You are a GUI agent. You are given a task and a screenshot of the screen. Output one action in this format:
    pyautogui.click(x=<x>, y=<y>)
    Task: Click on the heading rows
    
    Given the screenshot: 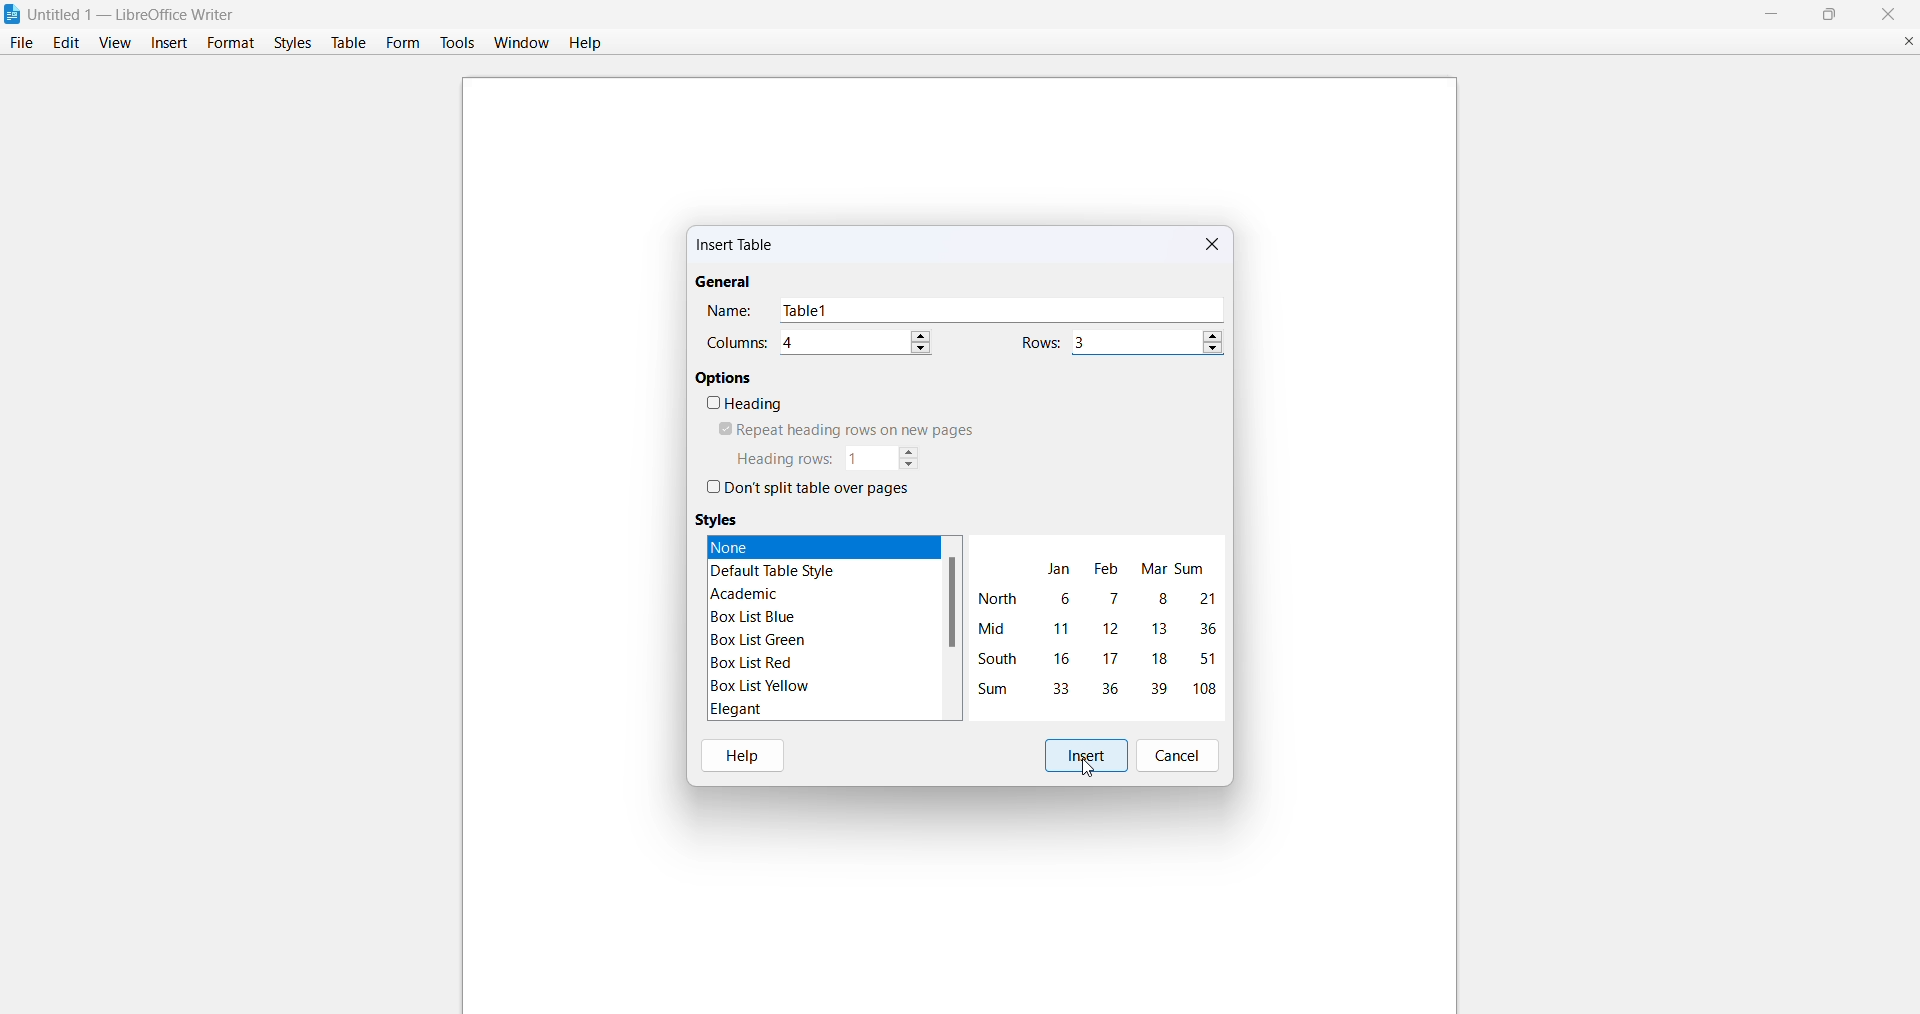 What is the action you would take?
    pyautogui.click(x=782, y=459)
    